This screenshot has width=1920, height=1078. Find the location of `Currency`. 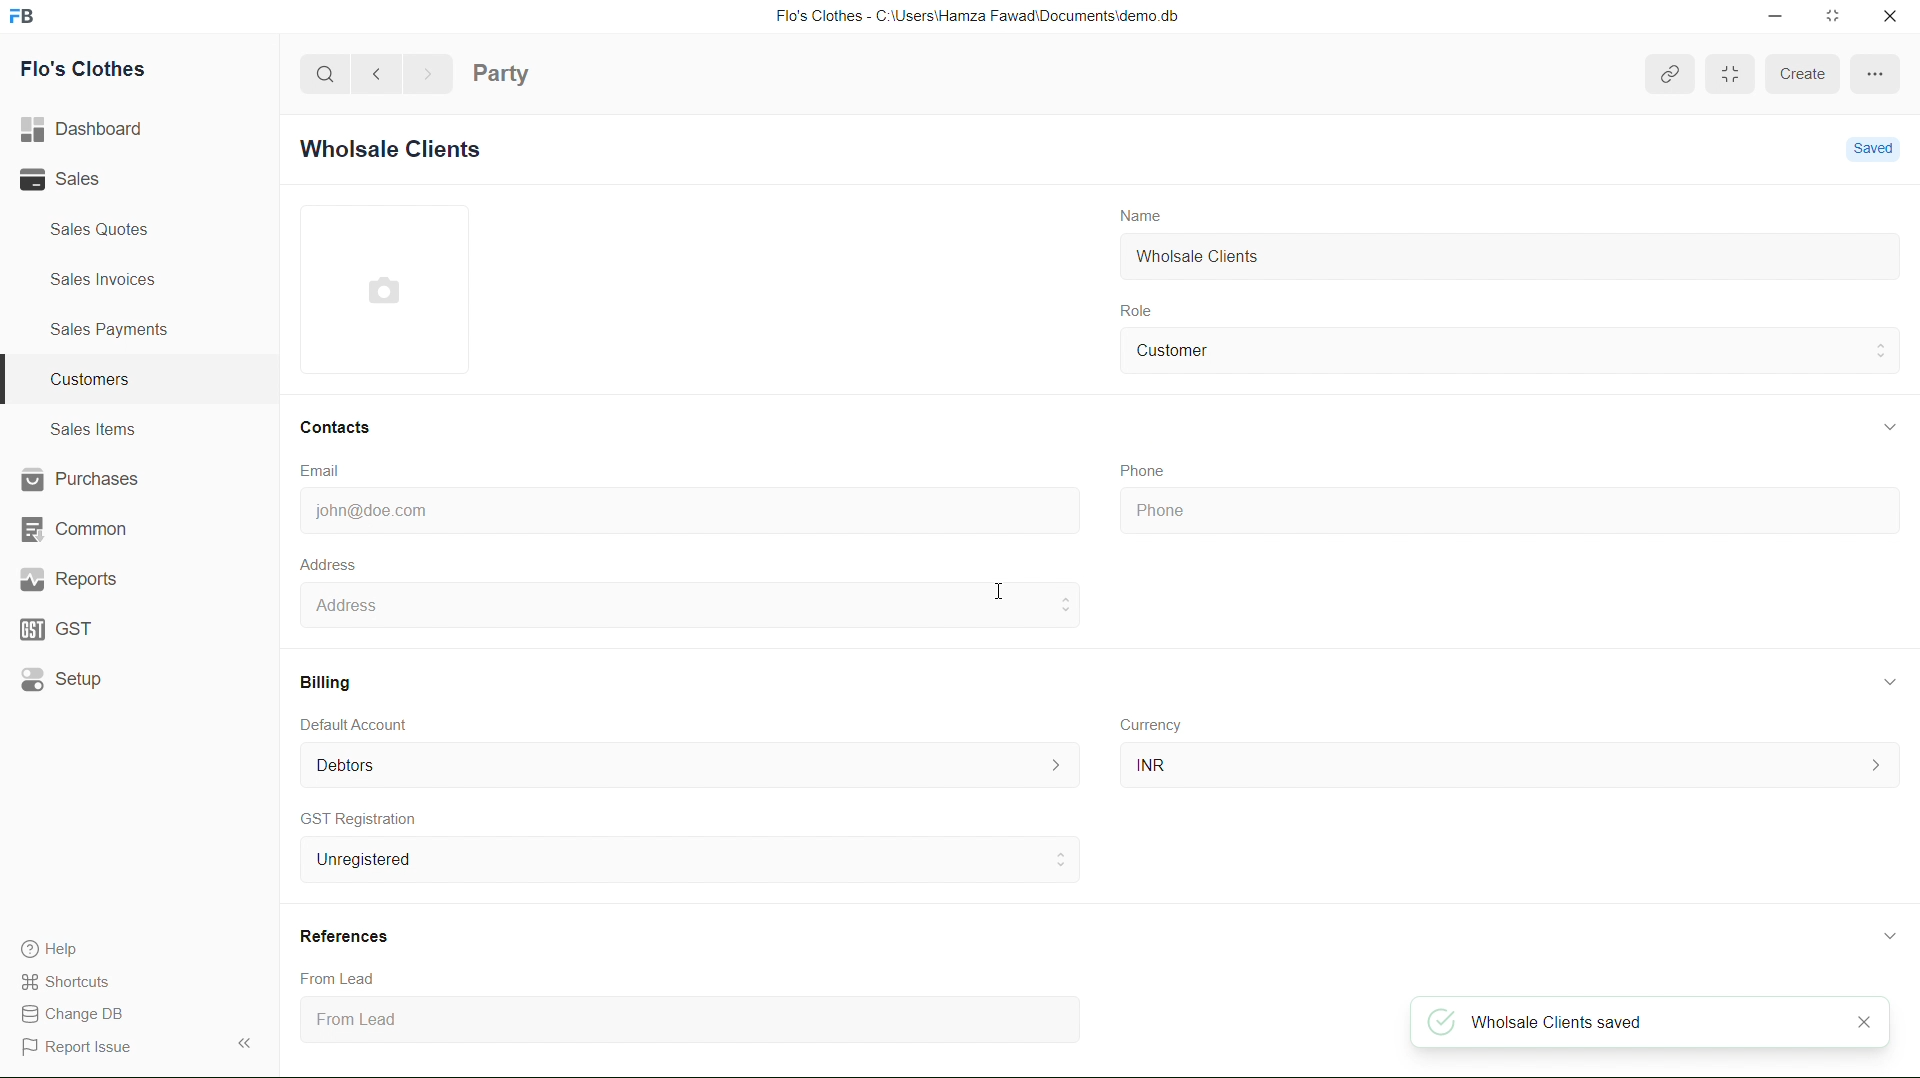

Currency is located at coordinates (1152, 725).